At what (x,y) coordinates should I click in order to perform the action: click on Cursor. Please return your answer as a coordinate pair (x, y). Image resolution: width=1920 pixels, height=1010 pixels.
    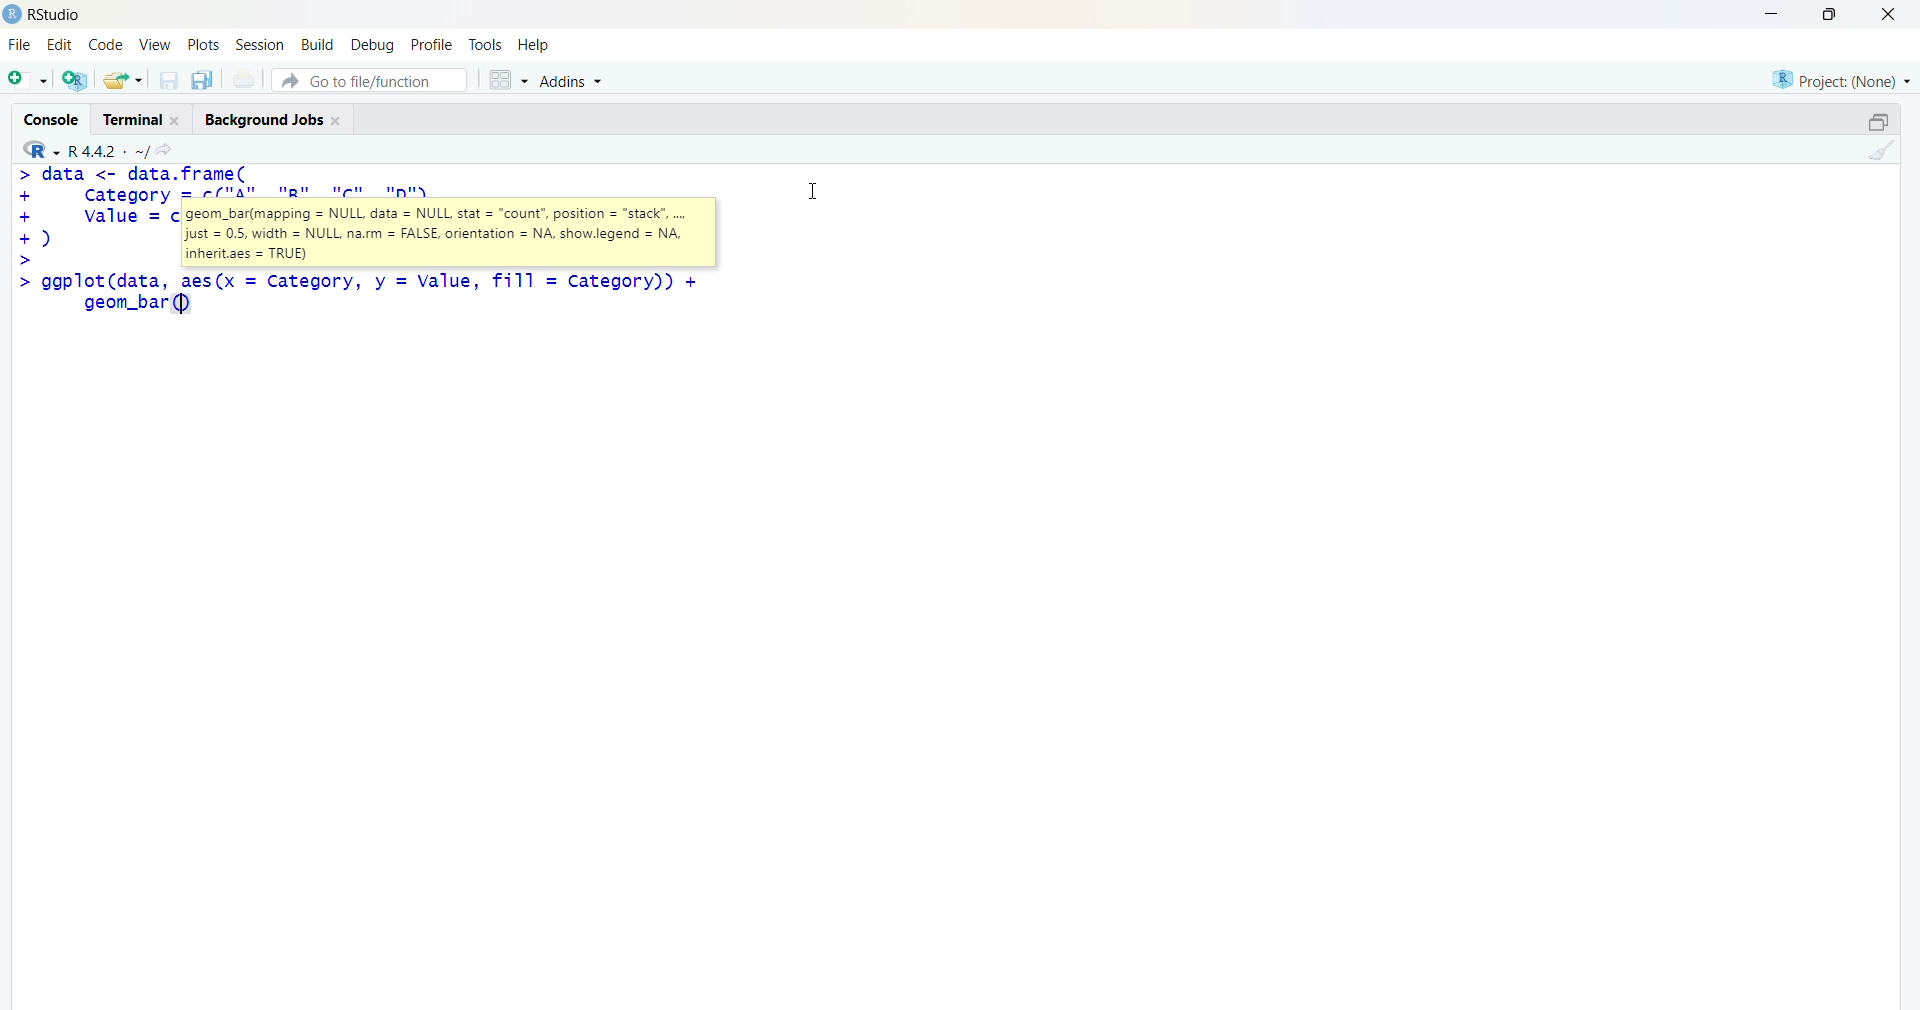
    Looking at the image, I should click on (814, 188).